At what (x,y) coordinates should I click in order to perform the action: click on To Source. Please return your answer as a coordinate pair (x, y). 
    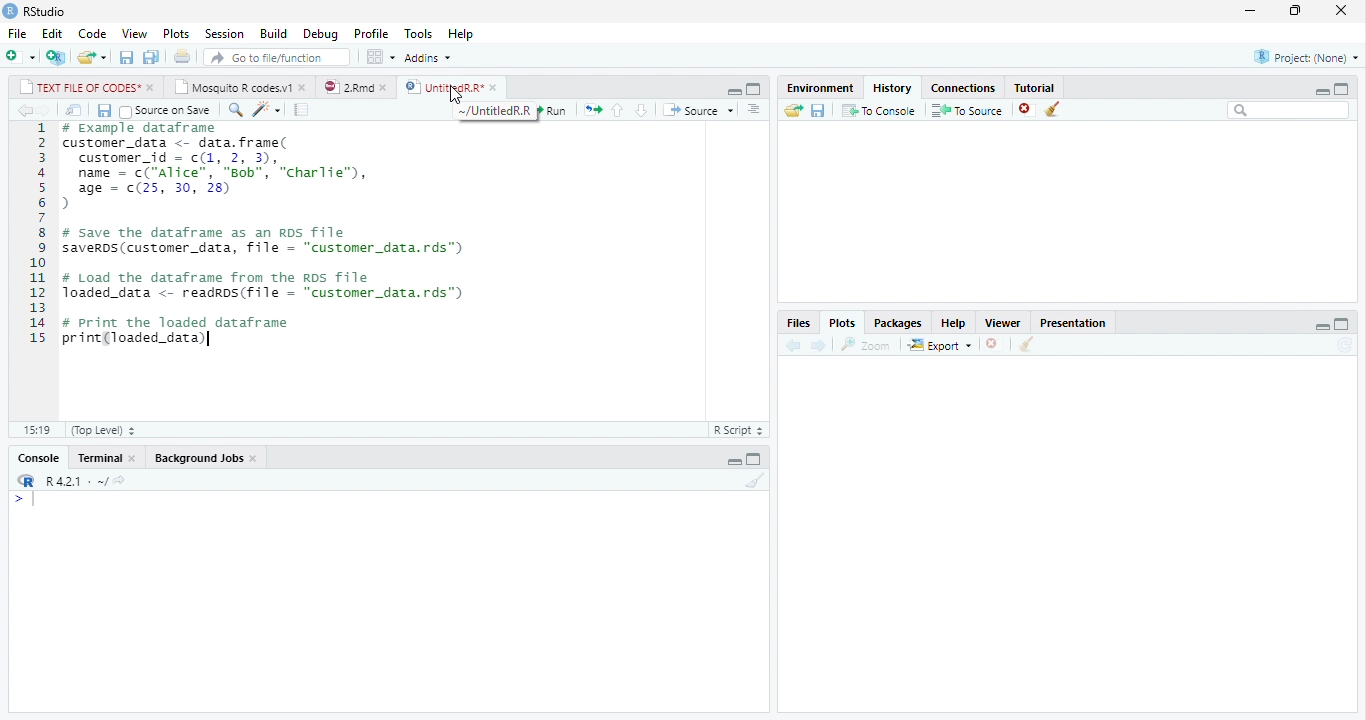
    Looking at the image, I should click on (966, 110).